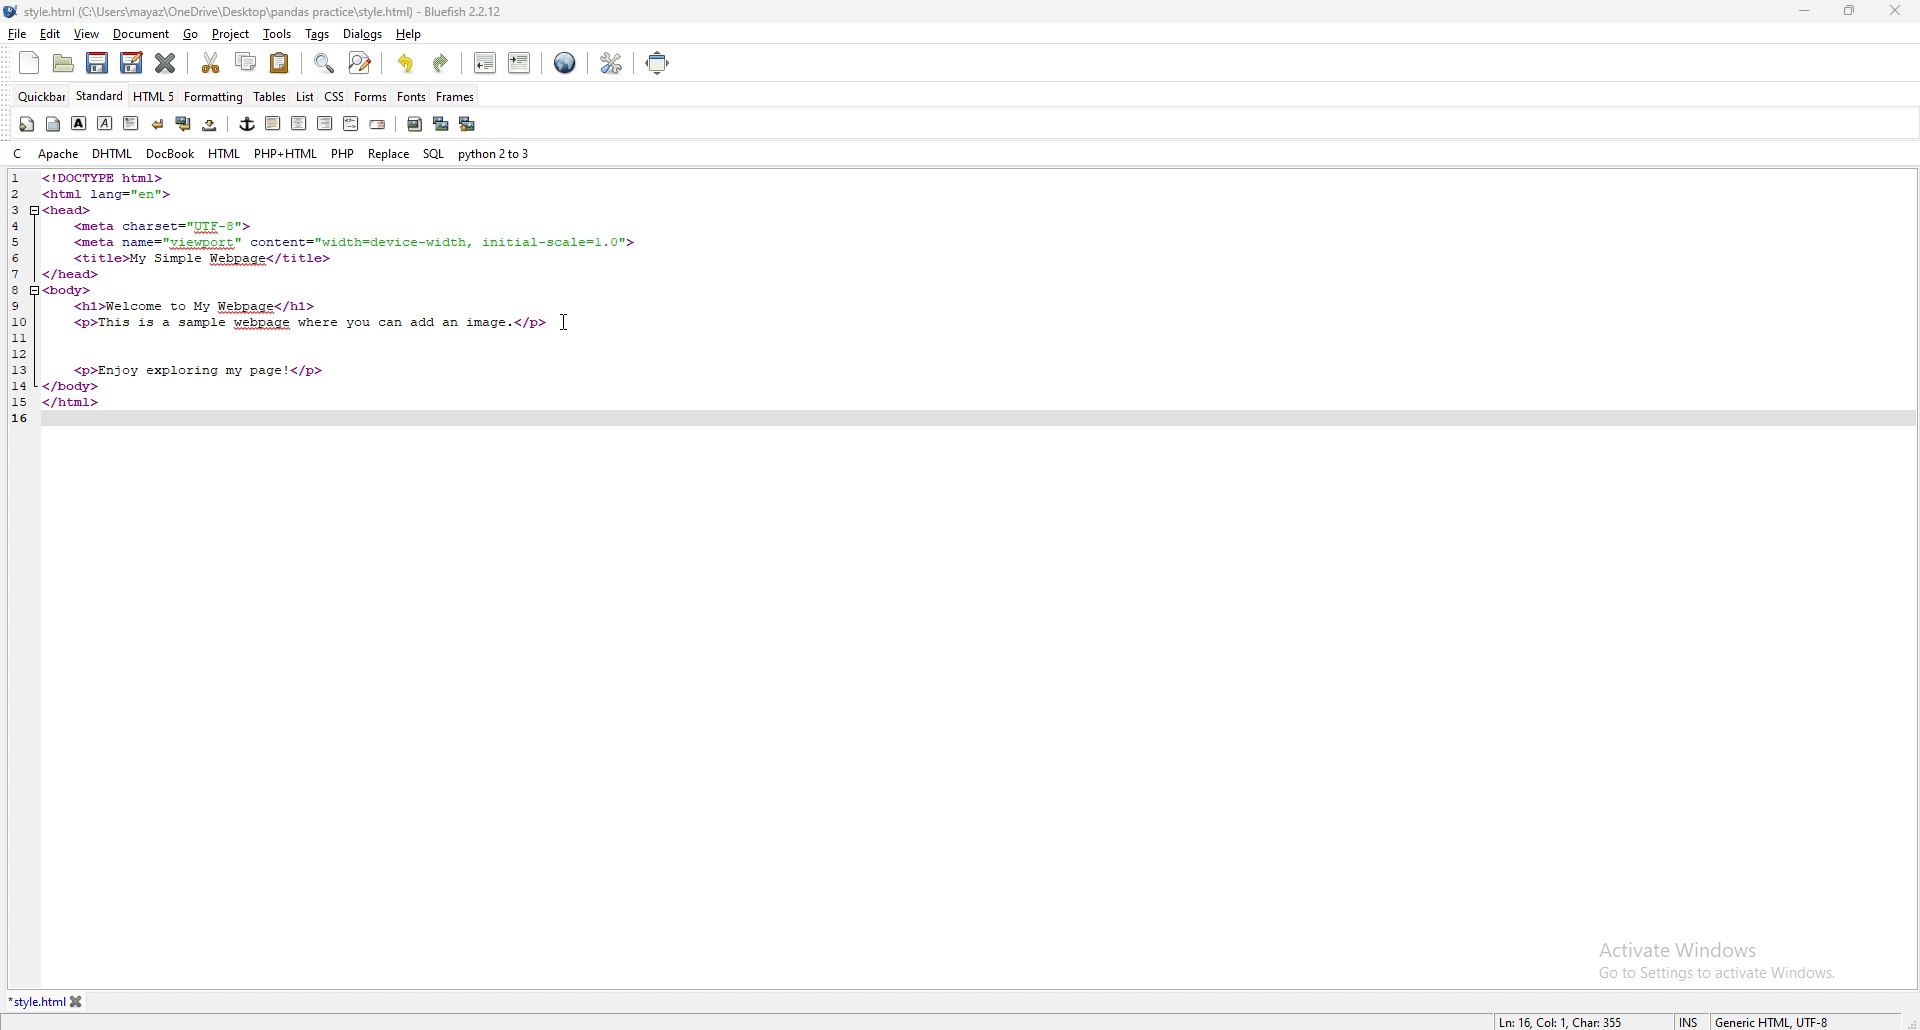 The width and height of the screenshot is (1920, 1030). Describe the element at coordinates (567, 63) in the screenshot. I see `web preview` at that location.